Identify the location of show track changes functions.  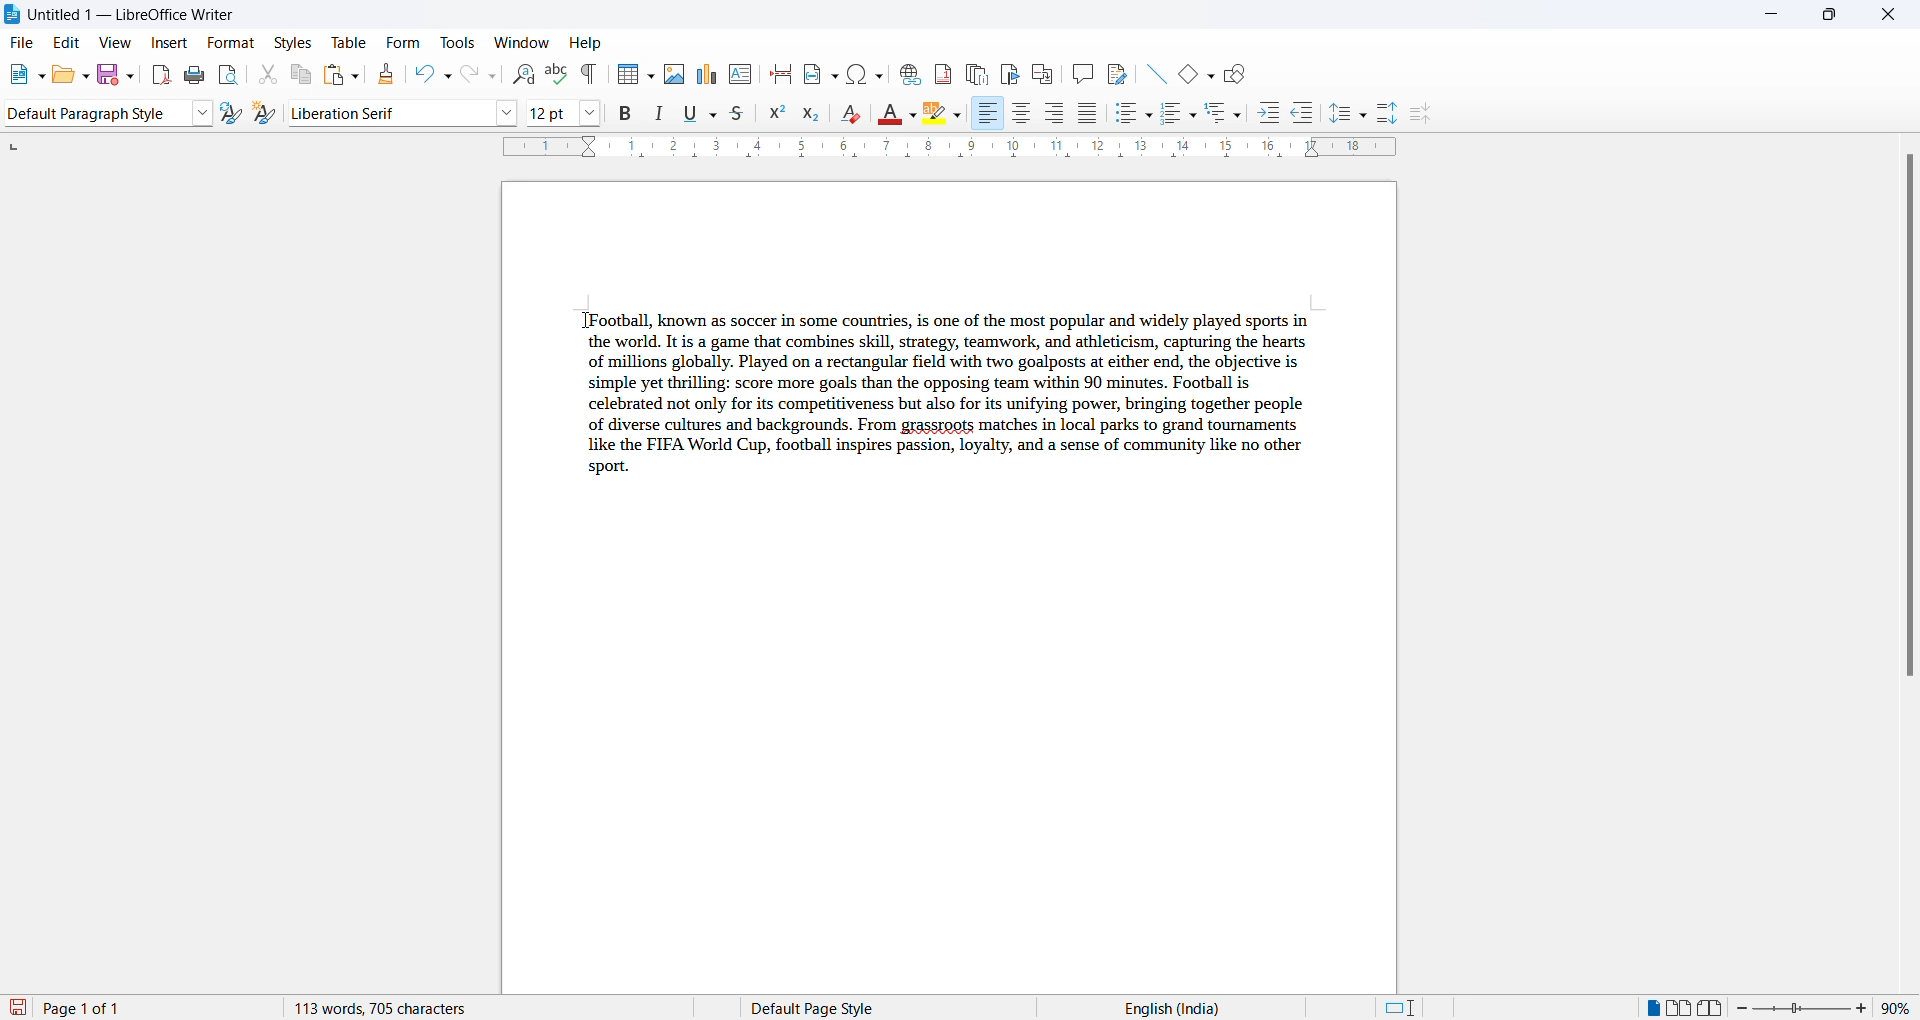
(1118, 74).